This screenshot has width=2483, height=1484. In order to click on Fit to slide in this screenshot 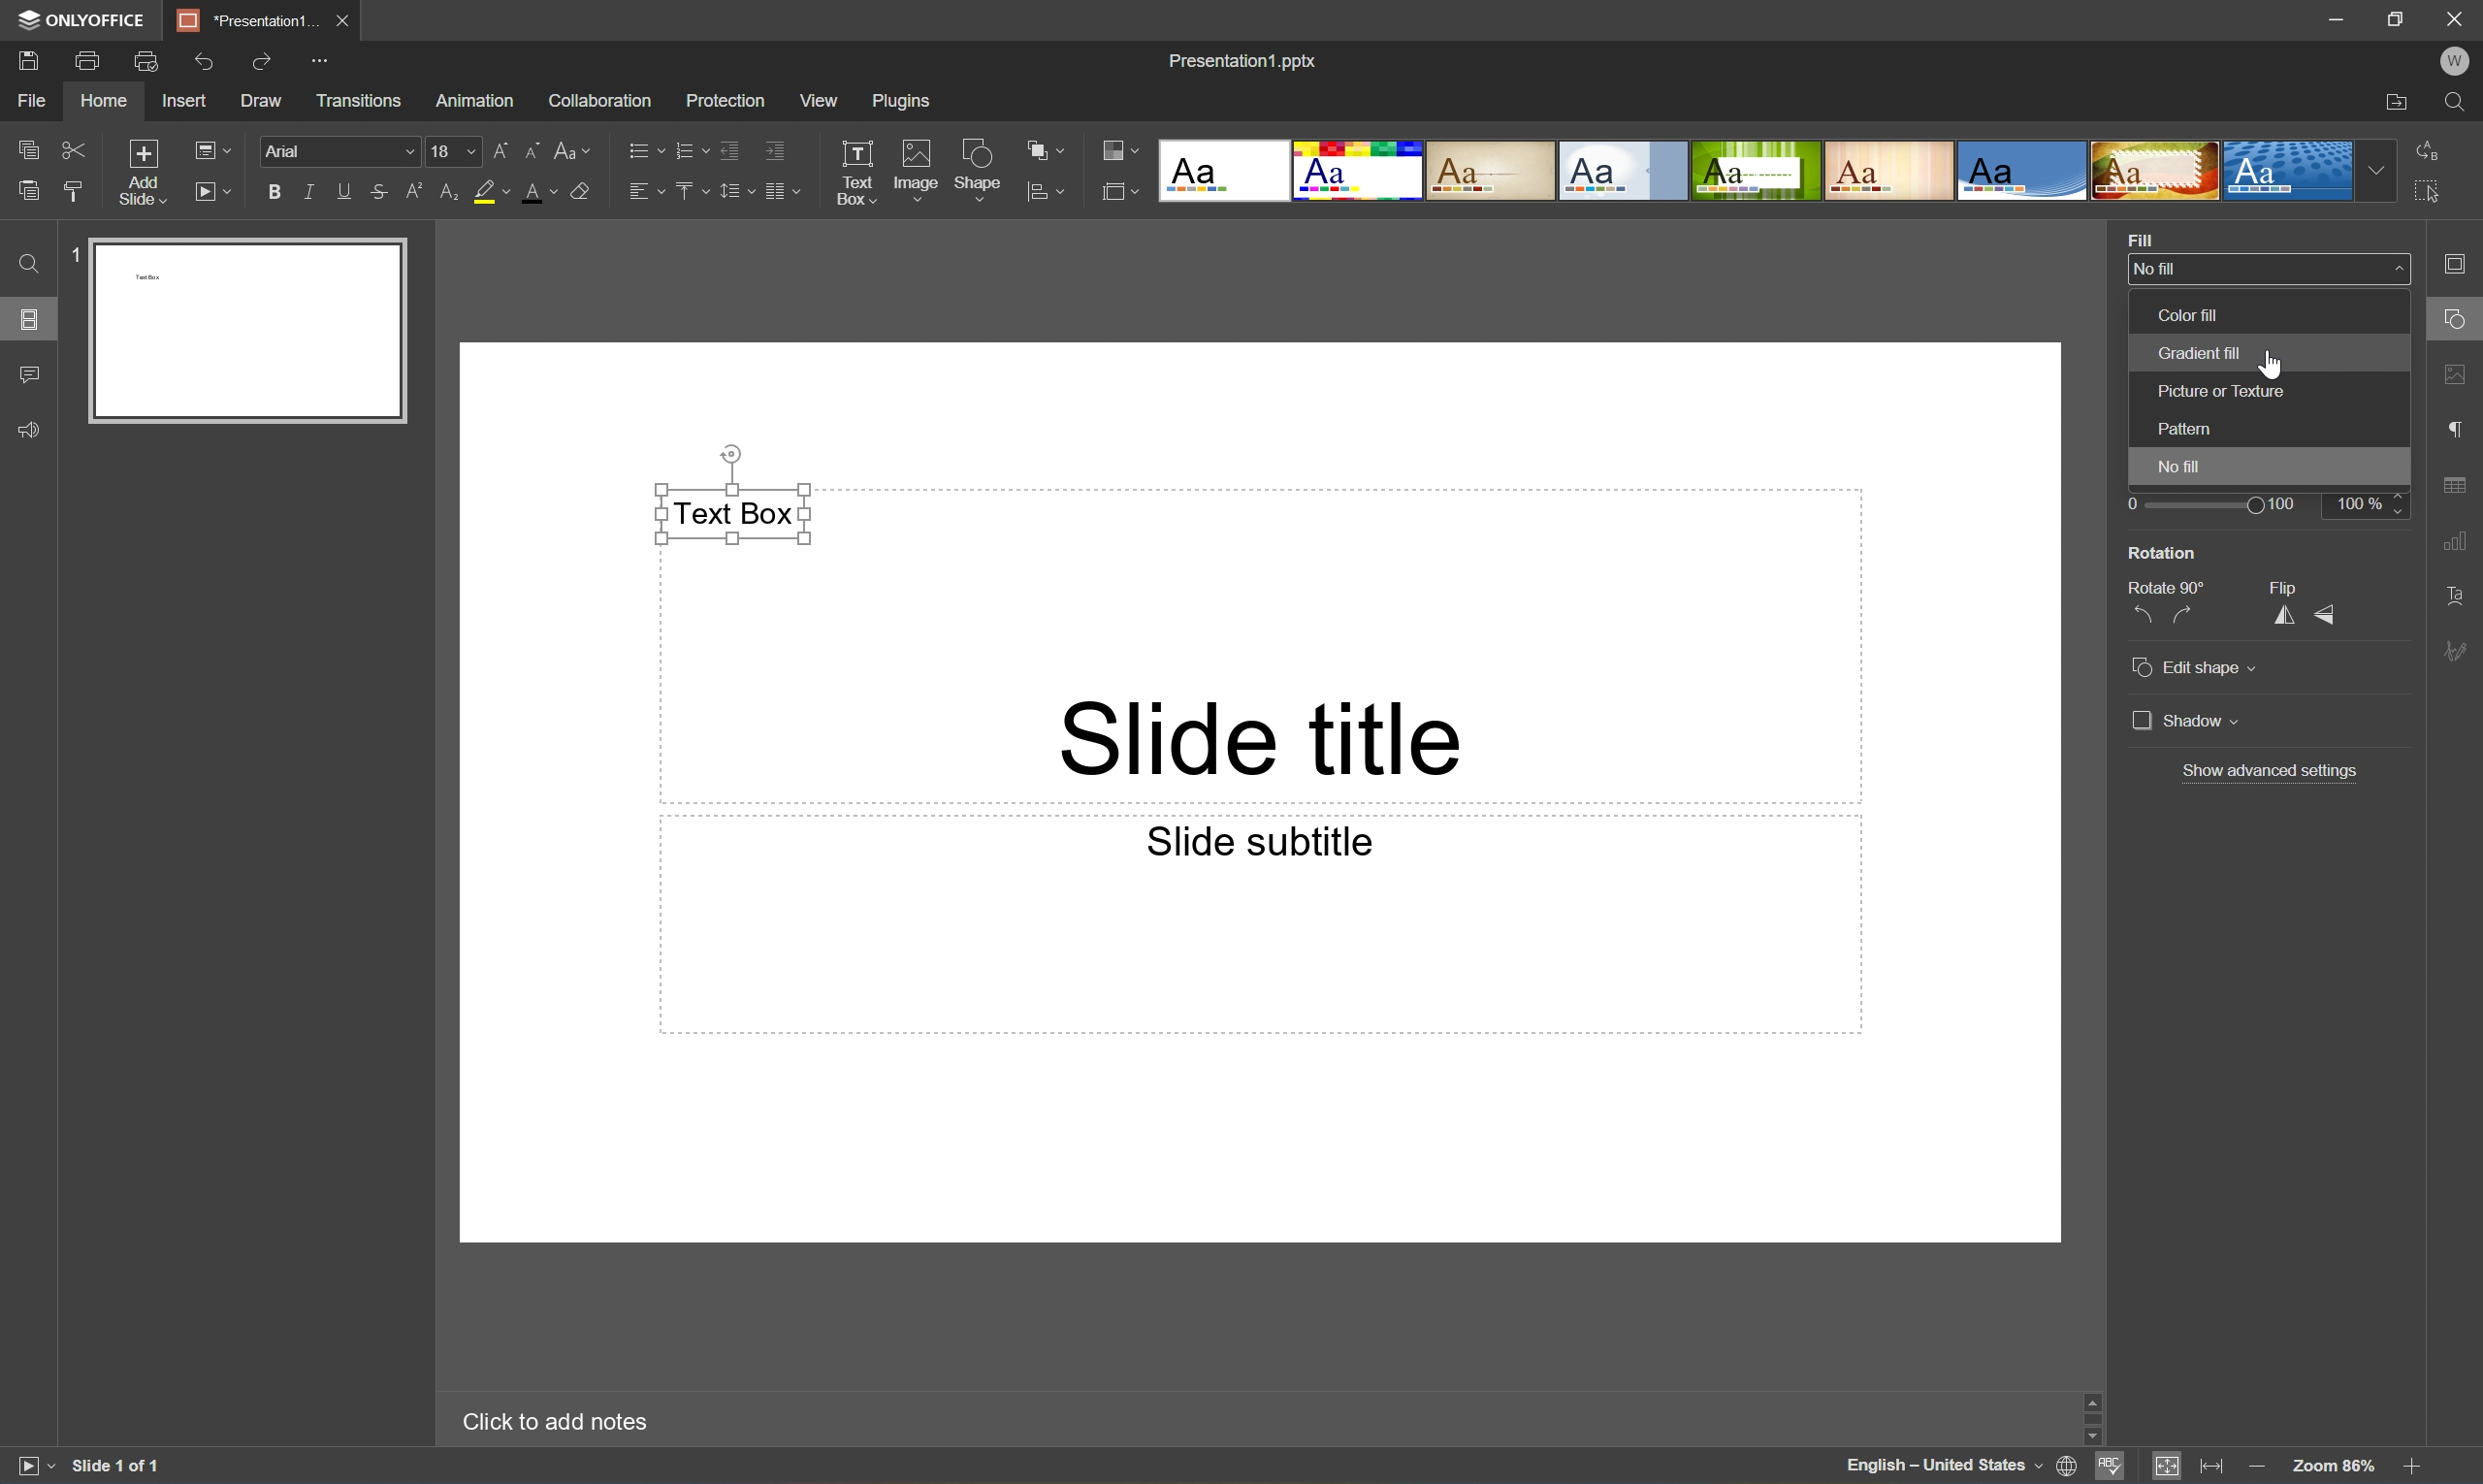, I will do `click(2168, 1467)`.